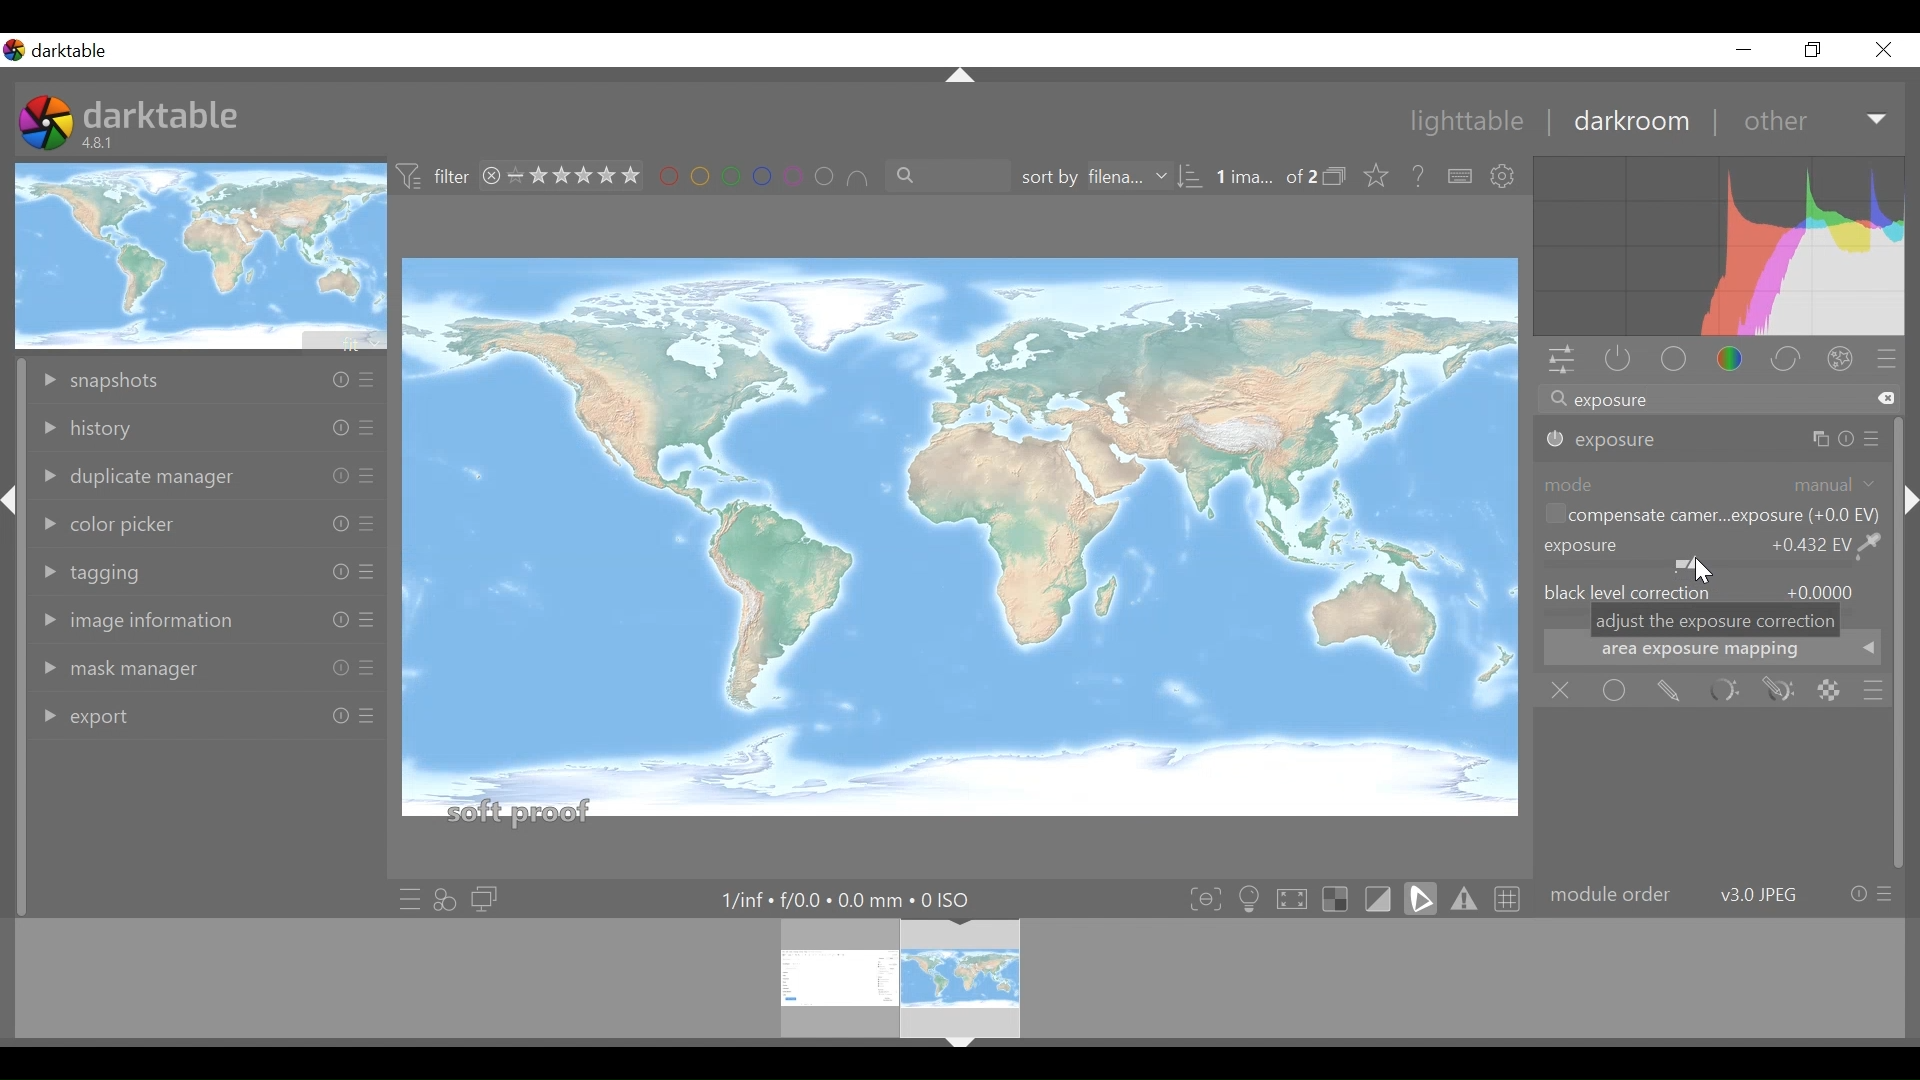 The image size is (1920, 1080). Describe the element at coordinates (1699, 571) in the screenshot. I see `Cursor` at that location.